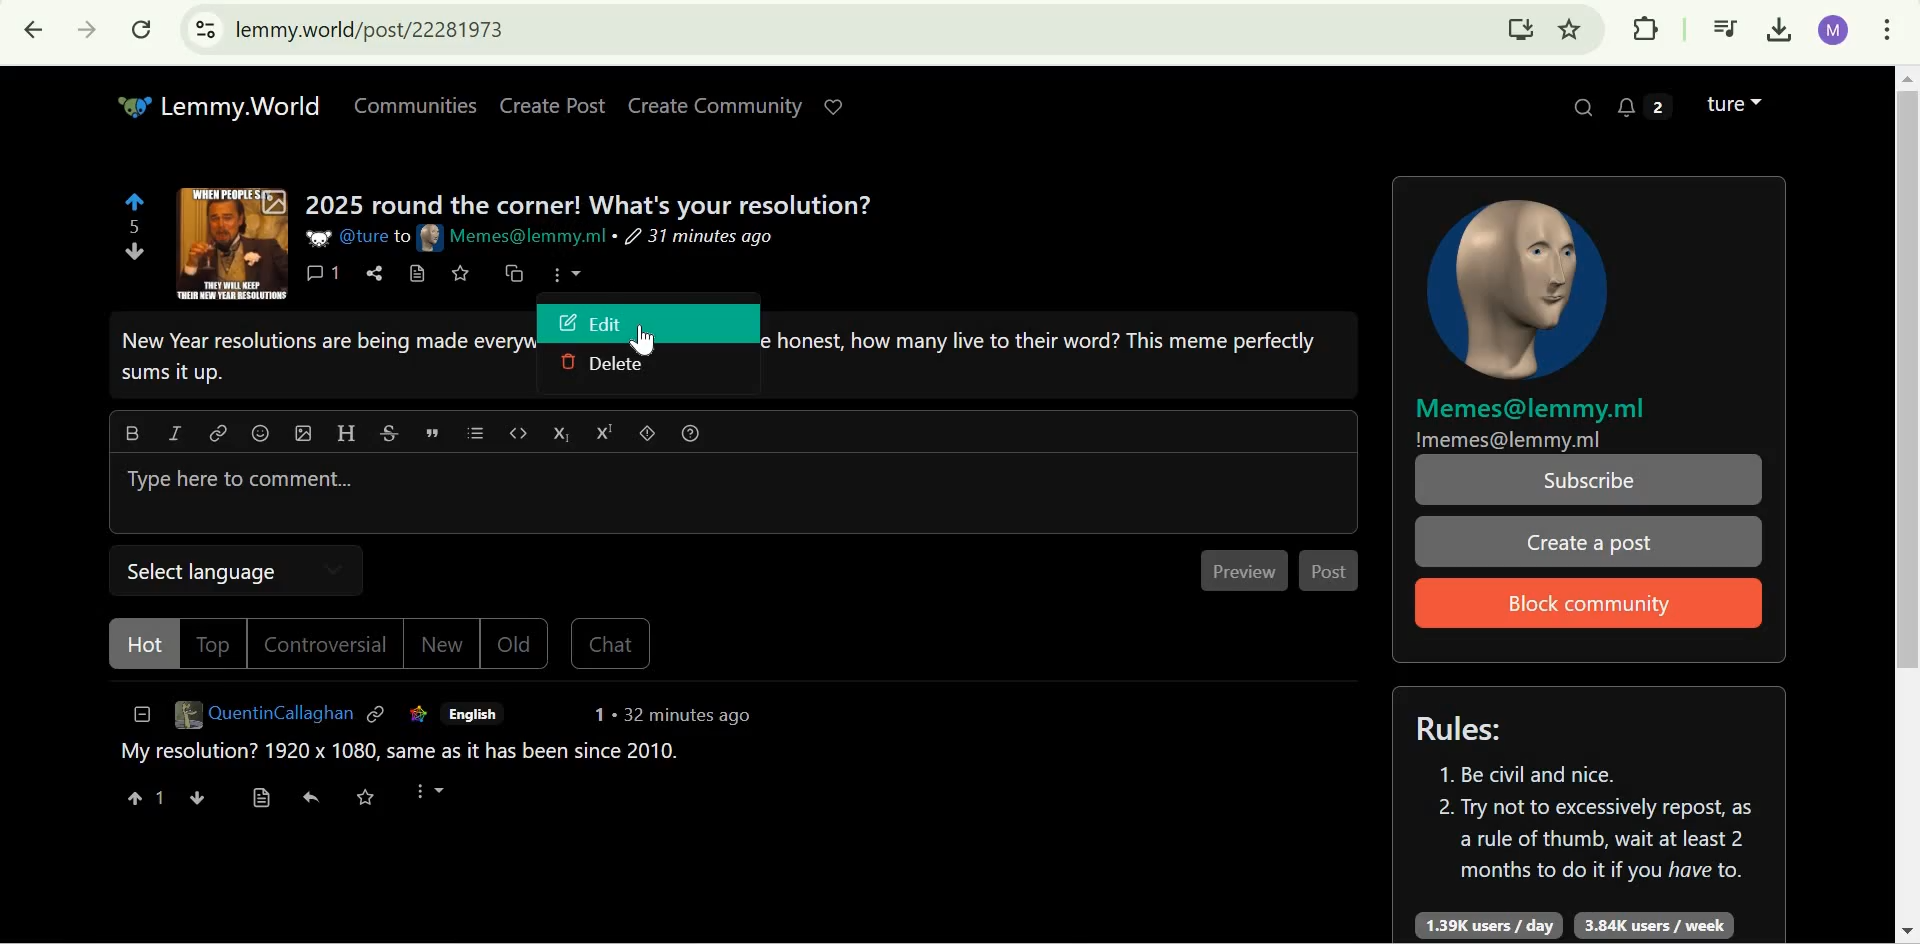 This screenshot has height=944, width=1920. Describe the element at coordinates (460, 275) in the screenshot. I see `save` at that location.